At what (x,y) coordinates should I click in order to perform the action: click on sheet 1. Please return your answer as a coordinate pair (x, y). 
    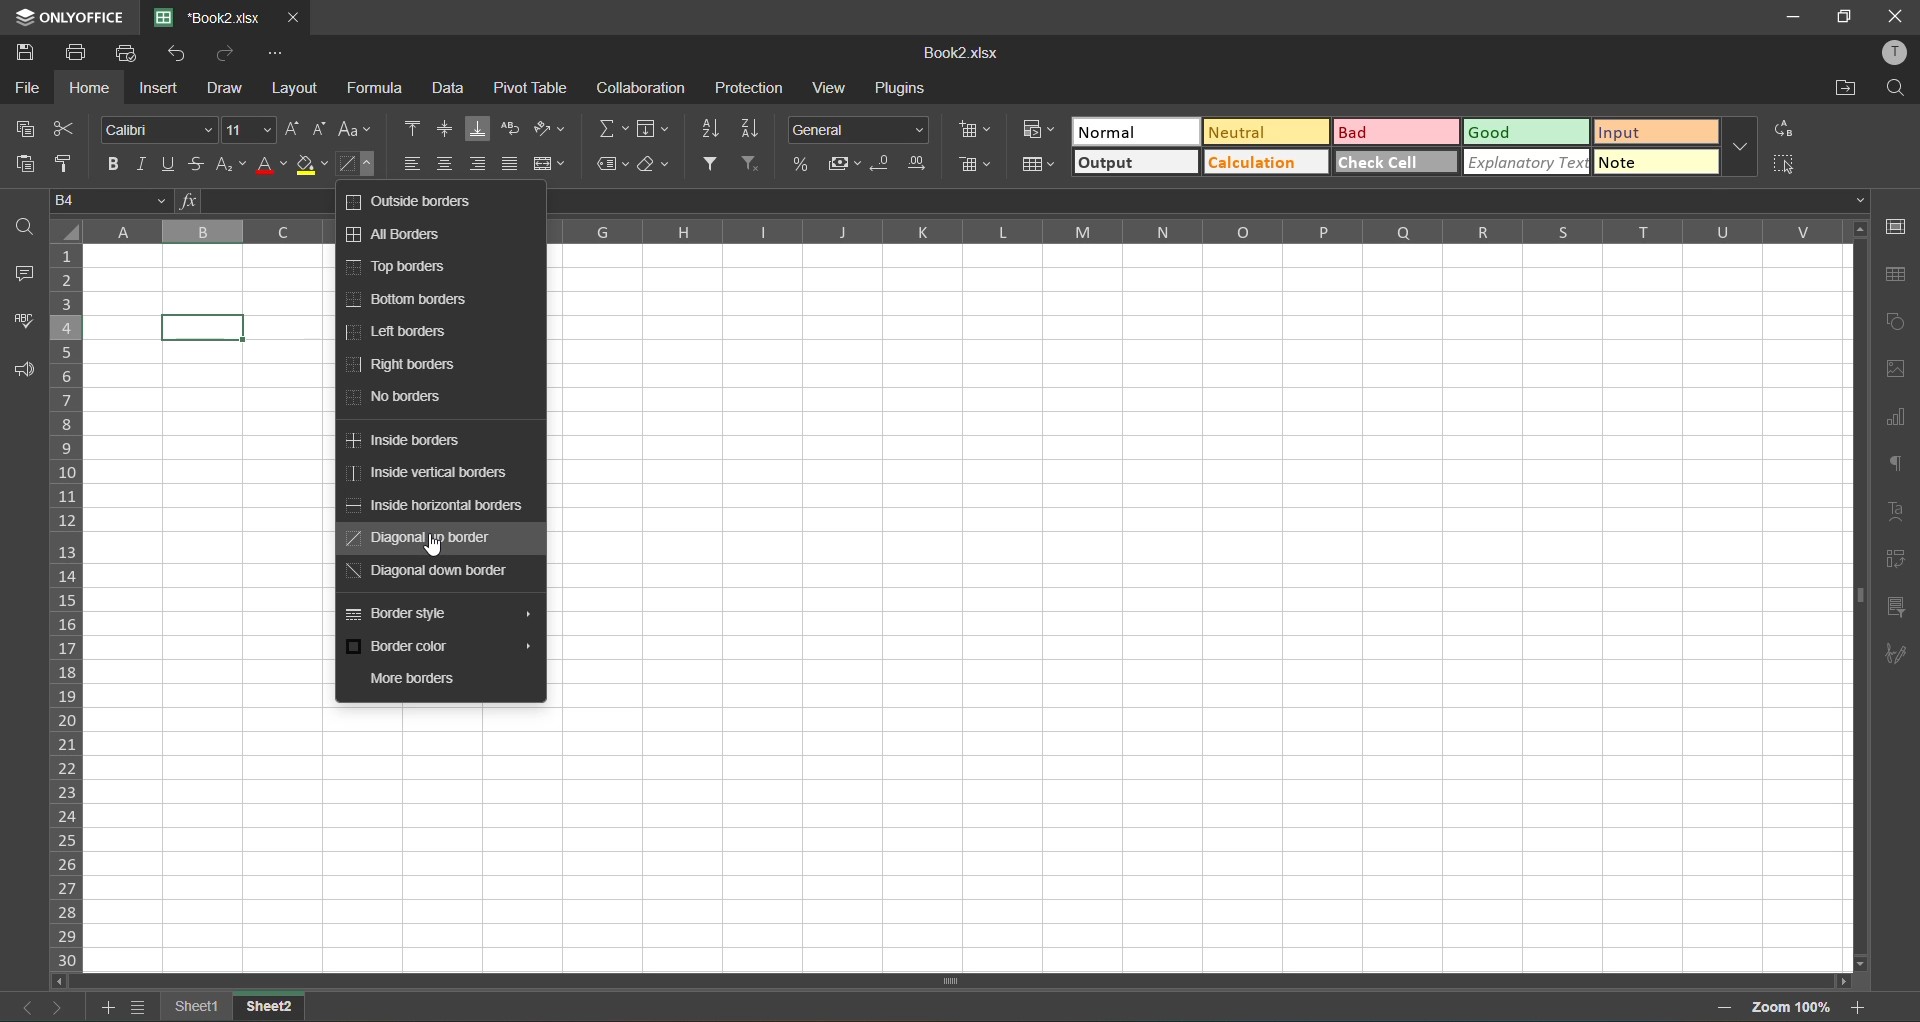
    Looking at the image, I should click on (197, 1004).